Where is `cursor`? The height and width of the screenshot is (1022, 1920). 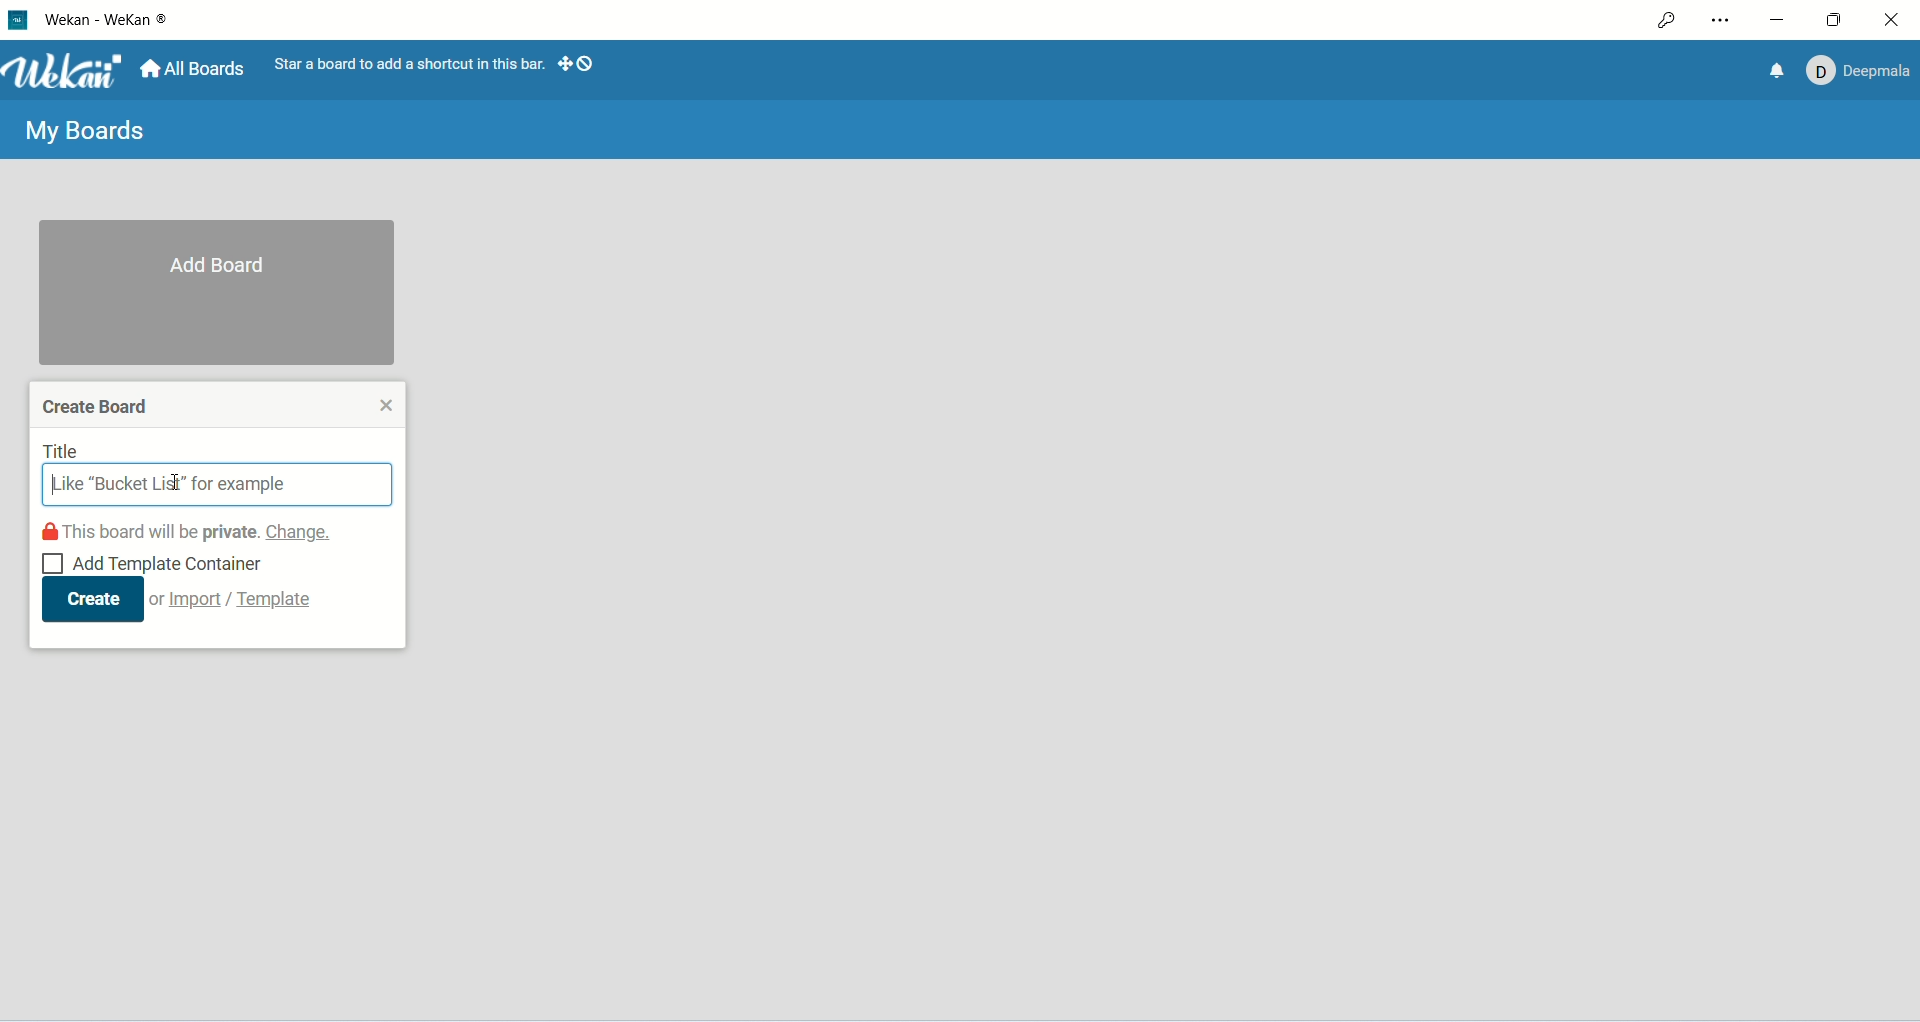
cursor is located at coordinates (173, 485).